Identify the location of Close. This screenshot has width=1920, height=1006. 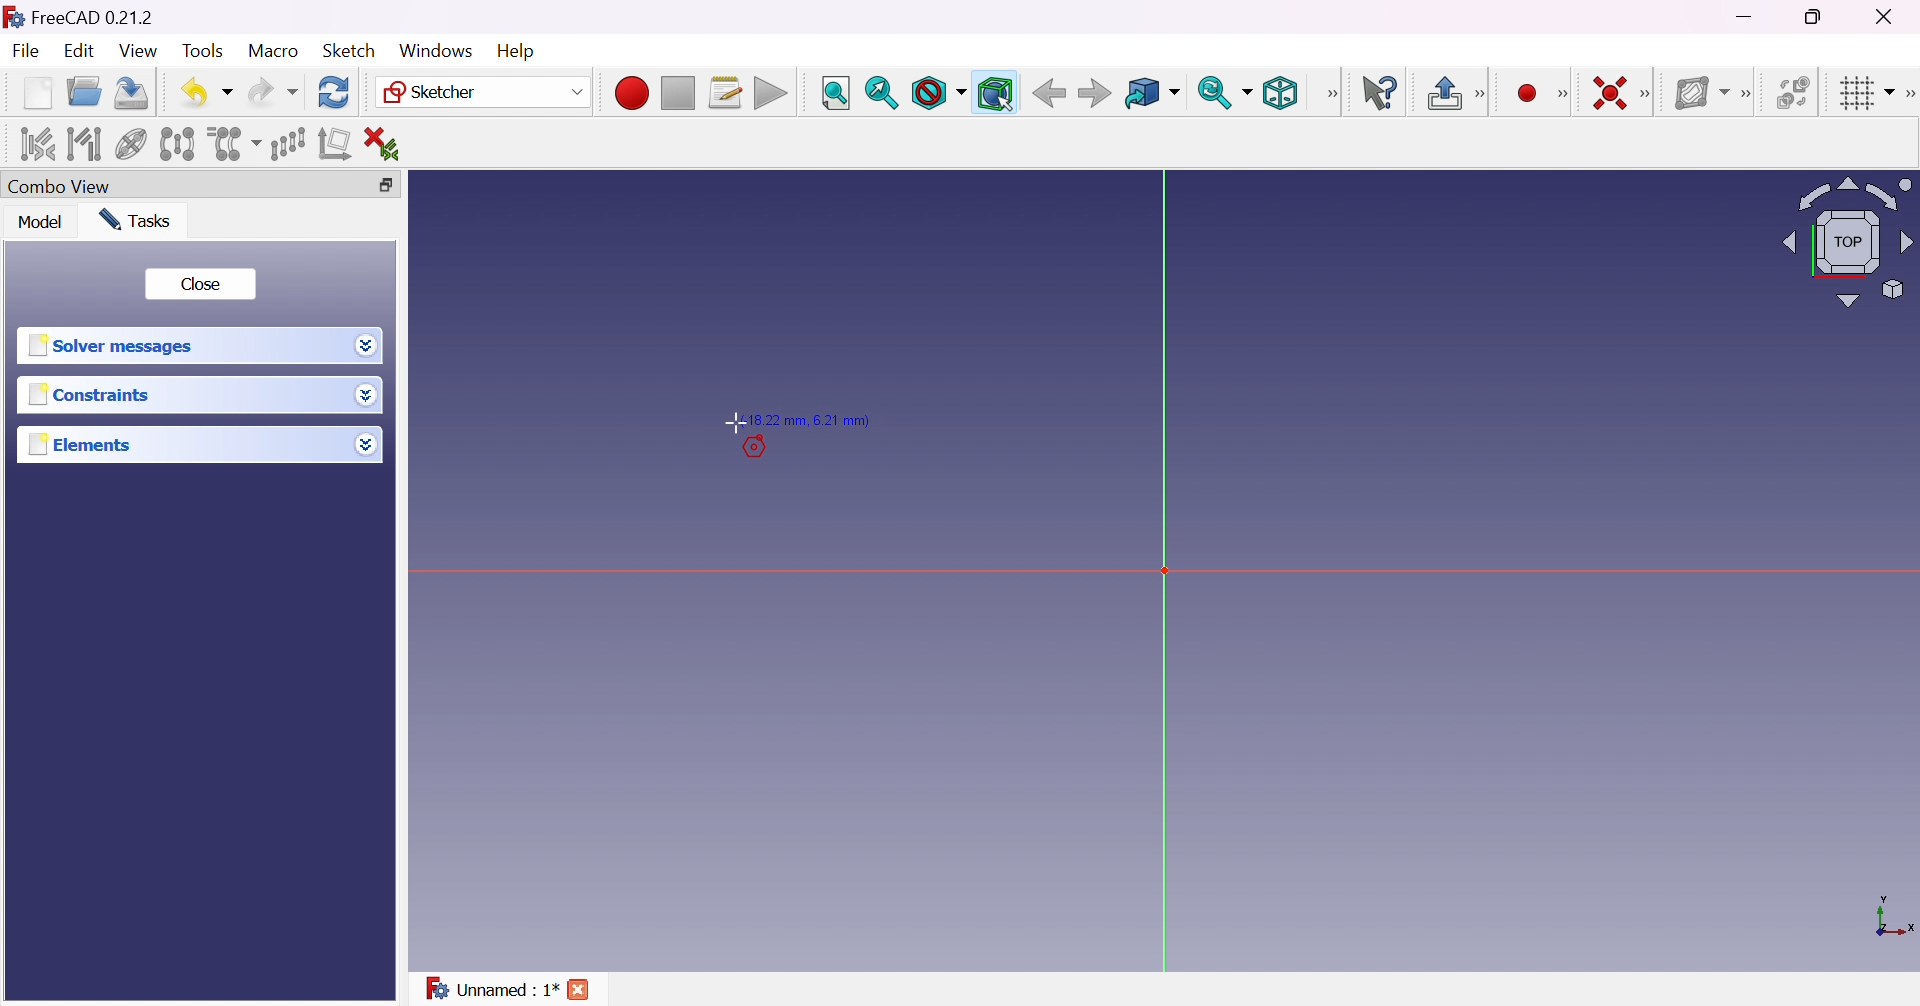
(580, 992).